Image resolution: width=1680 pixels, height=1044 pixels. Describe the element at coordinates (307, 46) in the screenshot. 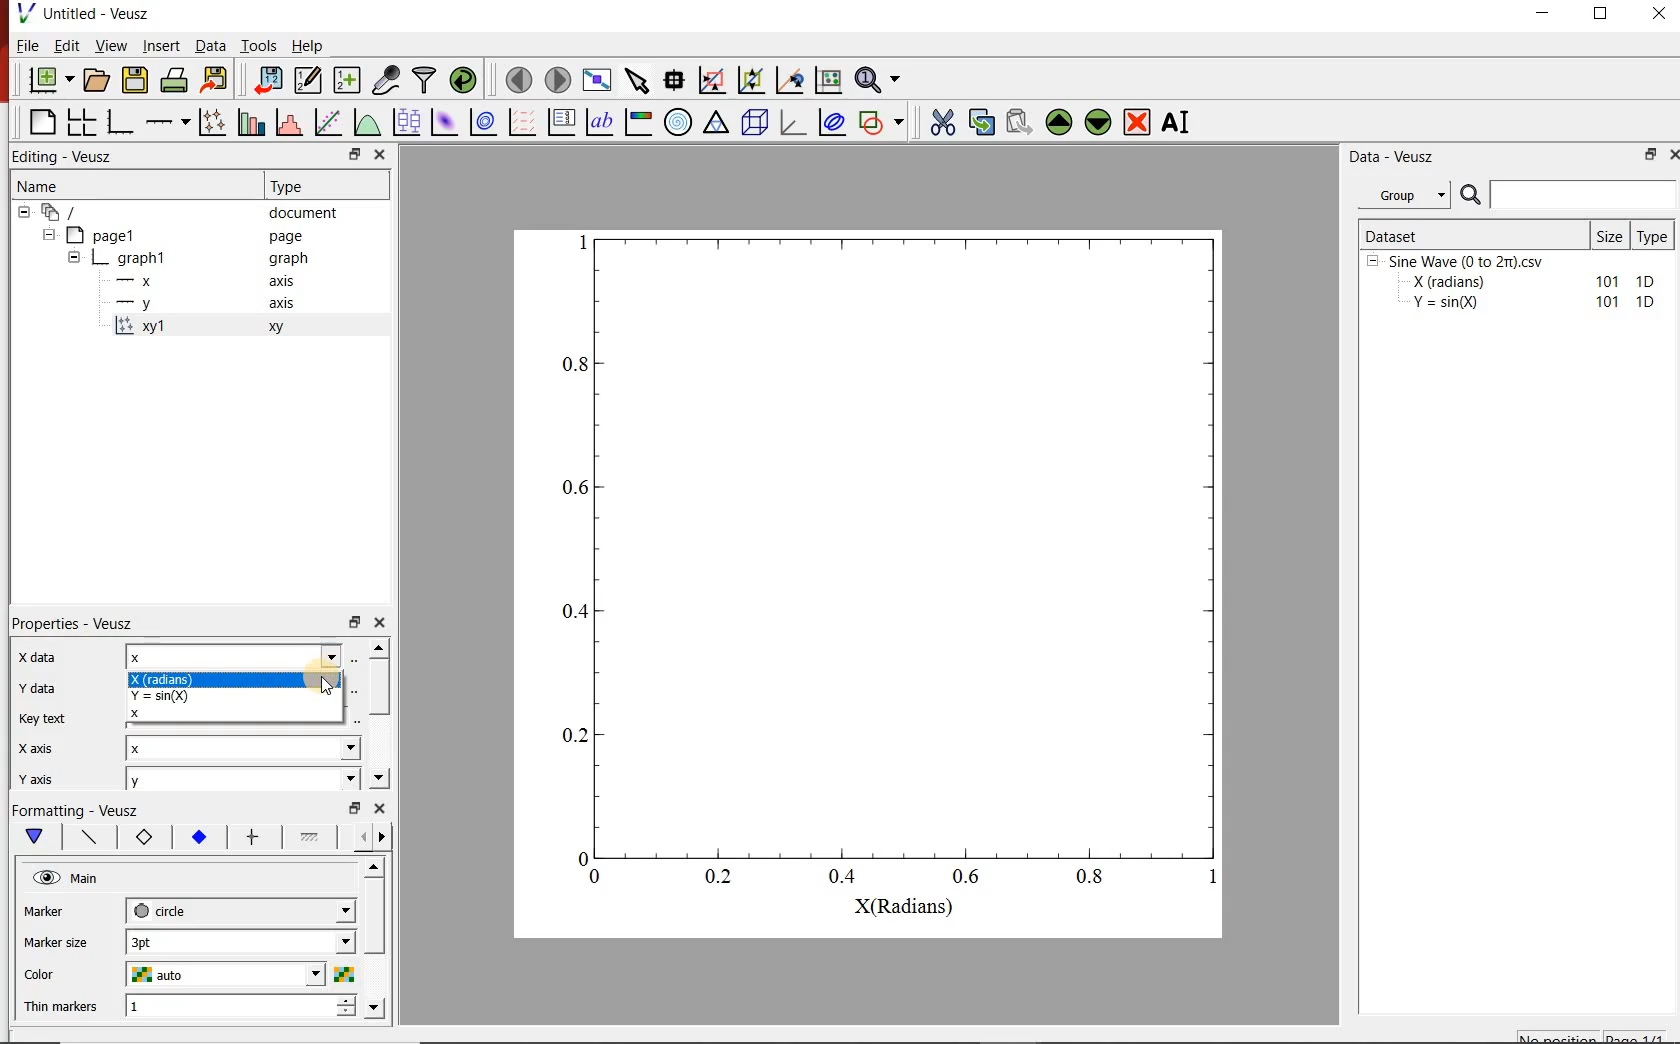

I see `Help` at that location.